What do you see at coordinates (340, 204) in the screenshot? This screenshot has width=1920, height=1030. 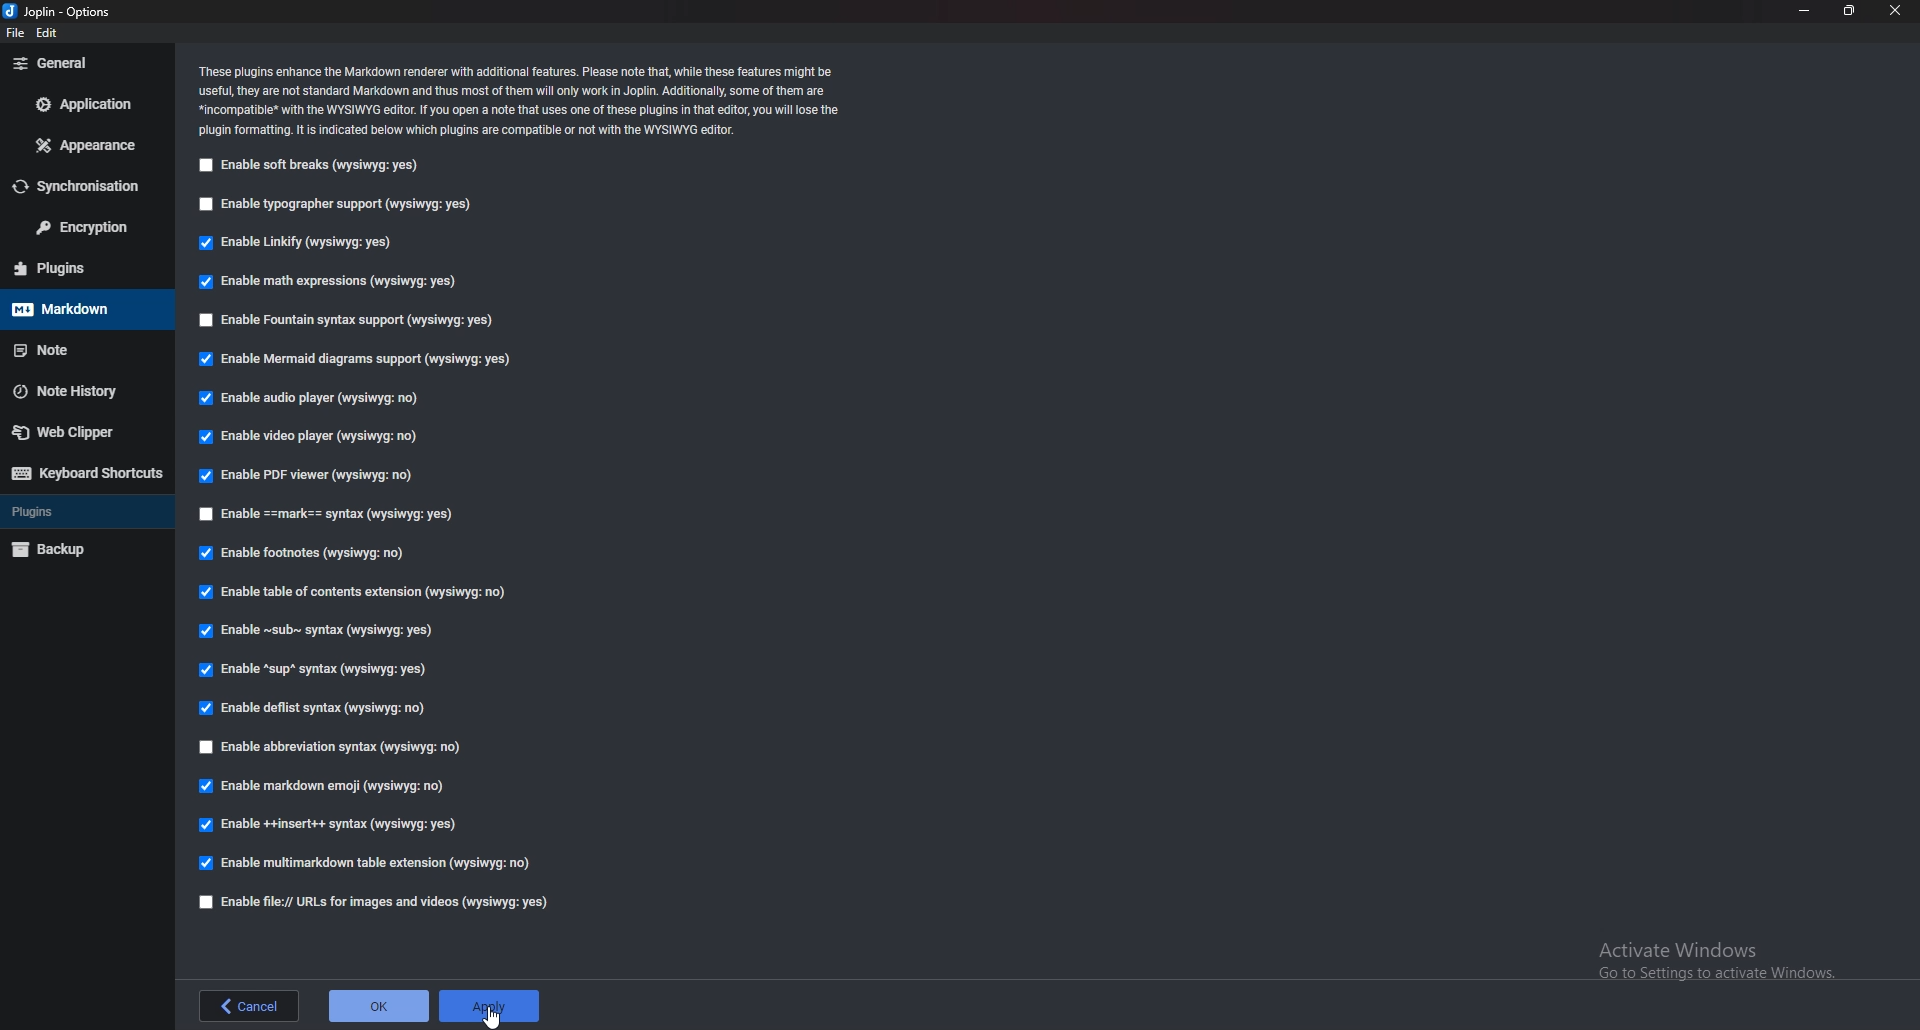 I see `Enable typographer support` at bounding box center [340, 204].